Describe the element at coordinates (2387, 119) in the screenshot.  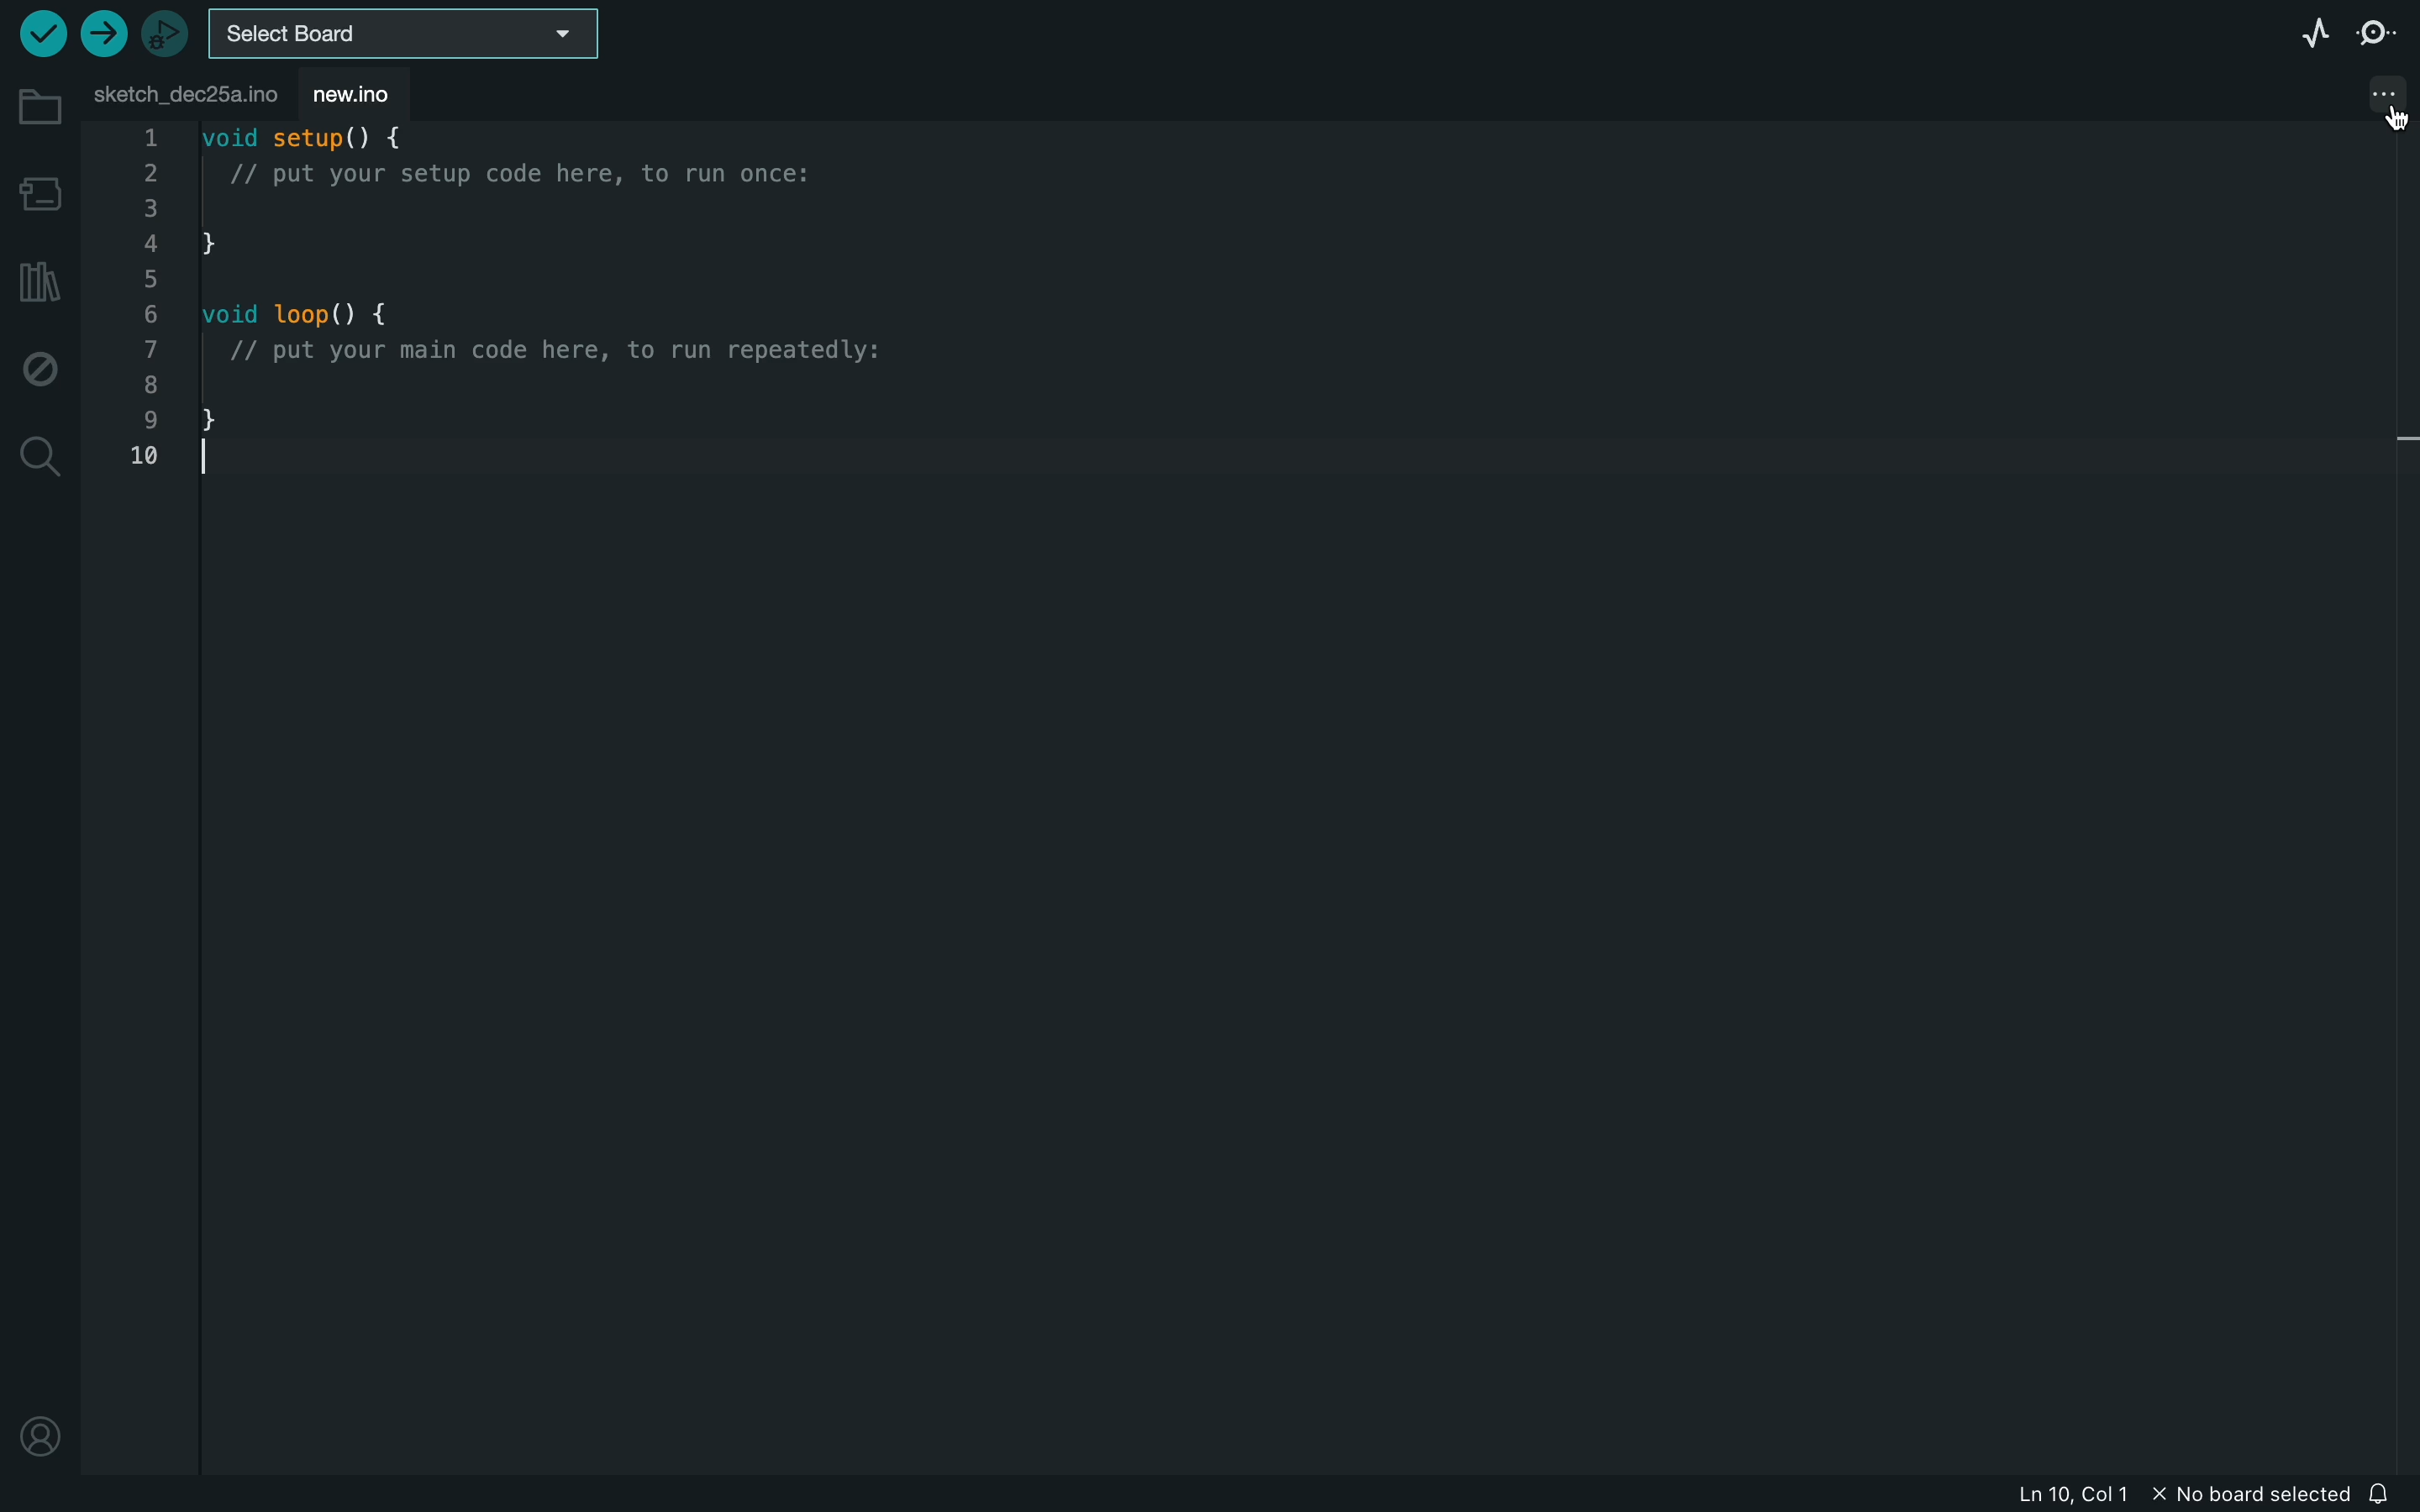
I see `curser` at that location.